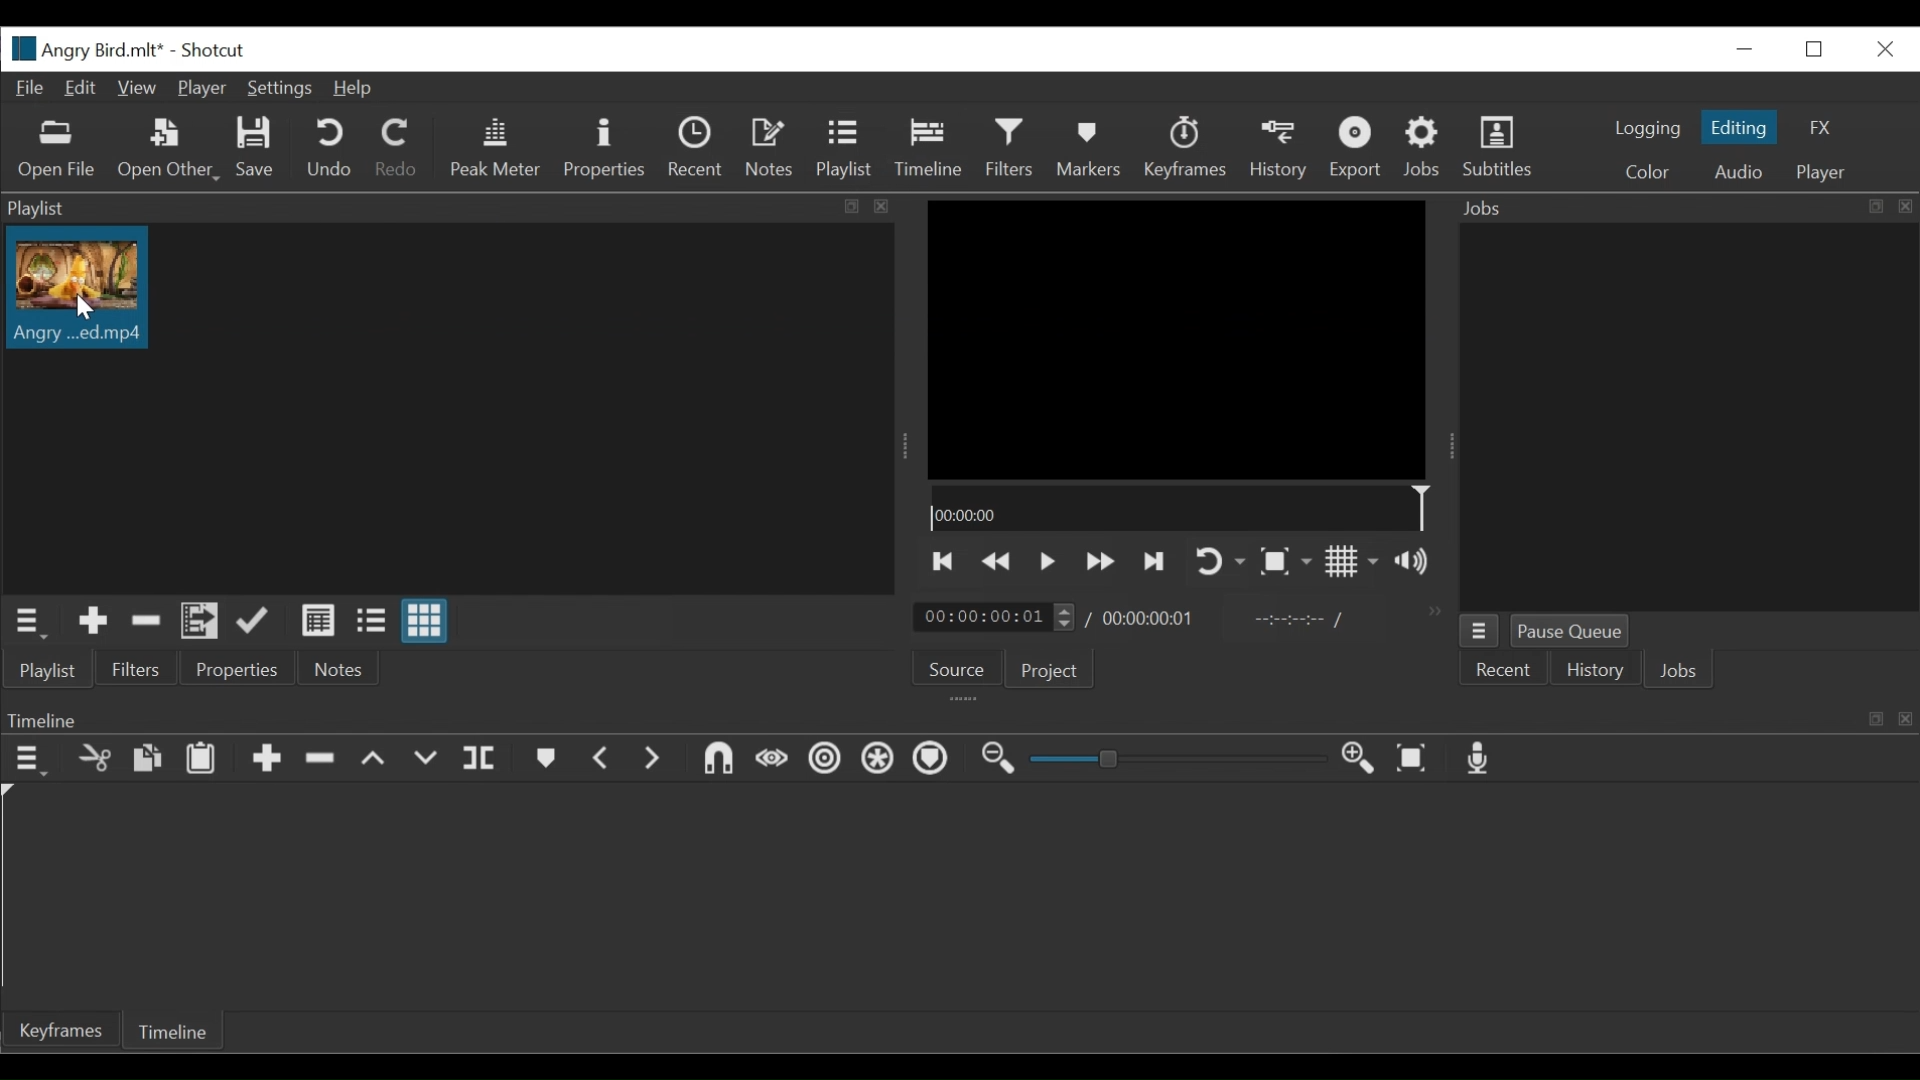  Describe the element at coordinates (237, 671) in the screenshot. I see `Properties` at that location.